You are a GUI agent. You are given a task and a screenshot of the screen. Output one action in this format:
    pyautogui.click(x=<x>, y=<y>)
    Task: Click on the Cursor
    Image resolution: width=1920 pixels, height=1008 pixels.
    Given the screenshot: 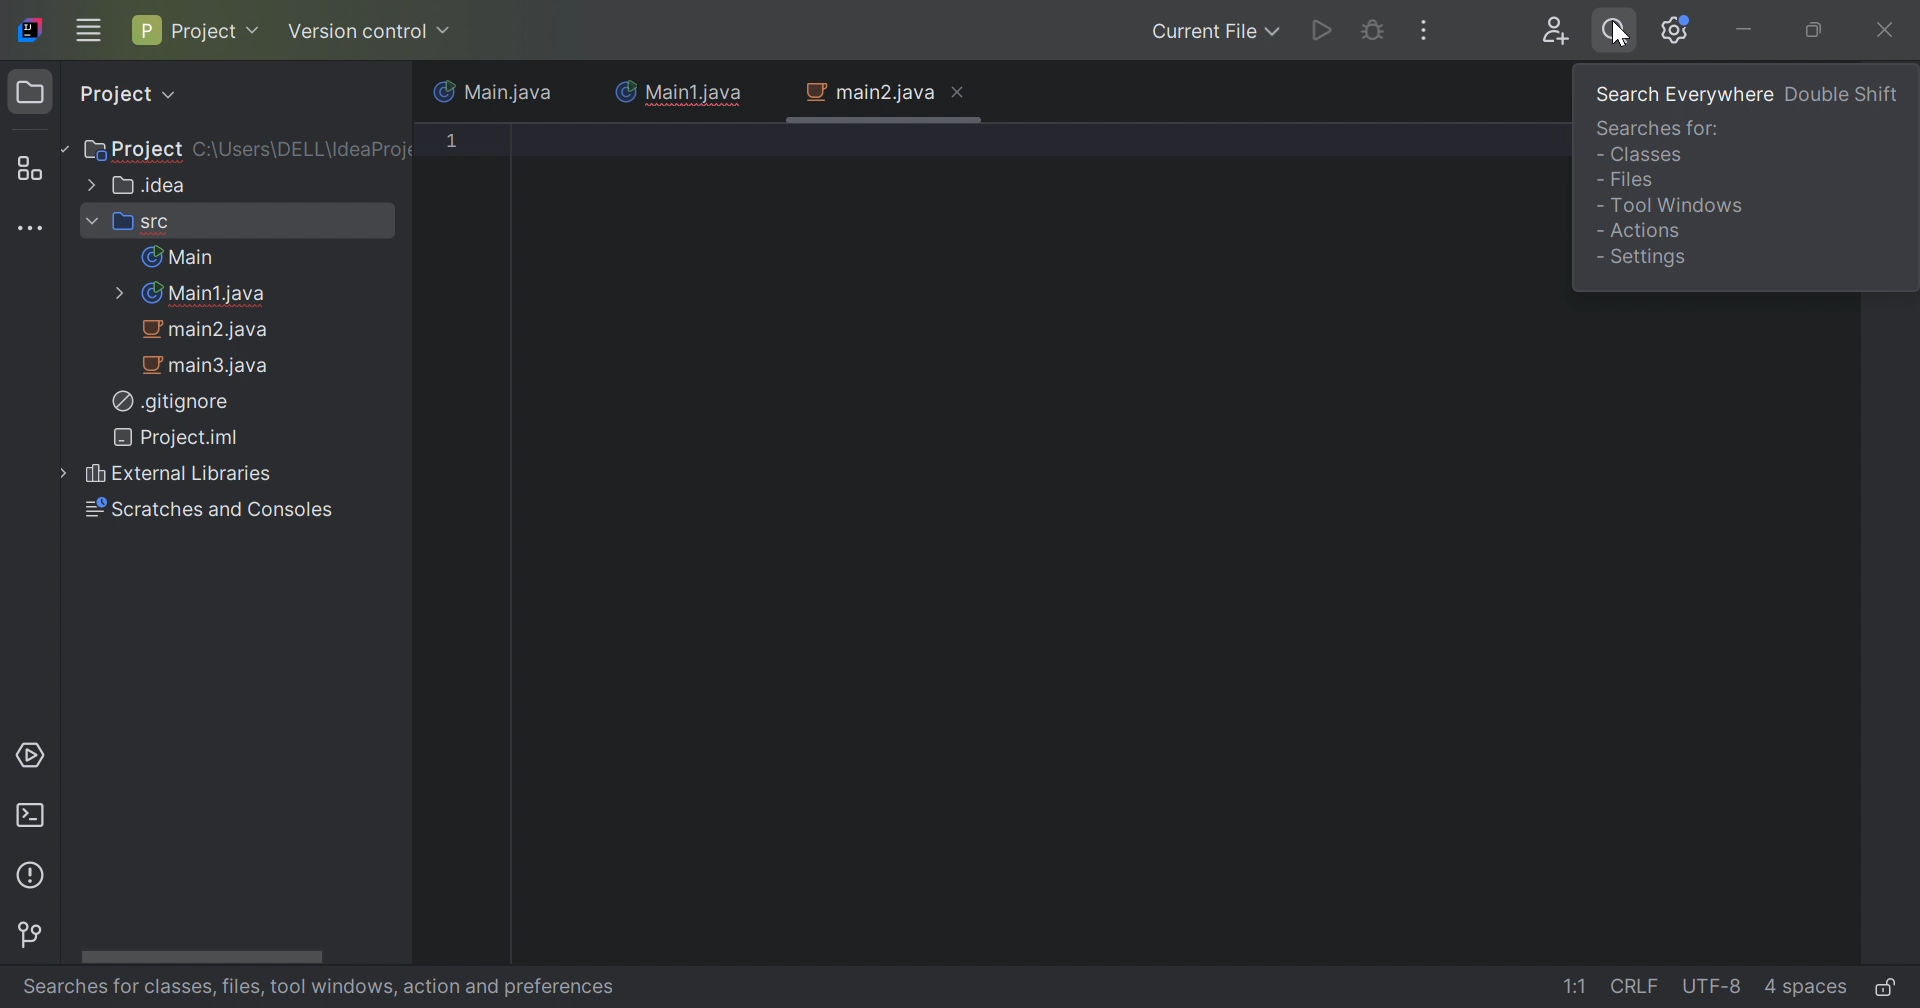 What is the action you would take?
    pyautogui.click(x=1624, y=37)
    